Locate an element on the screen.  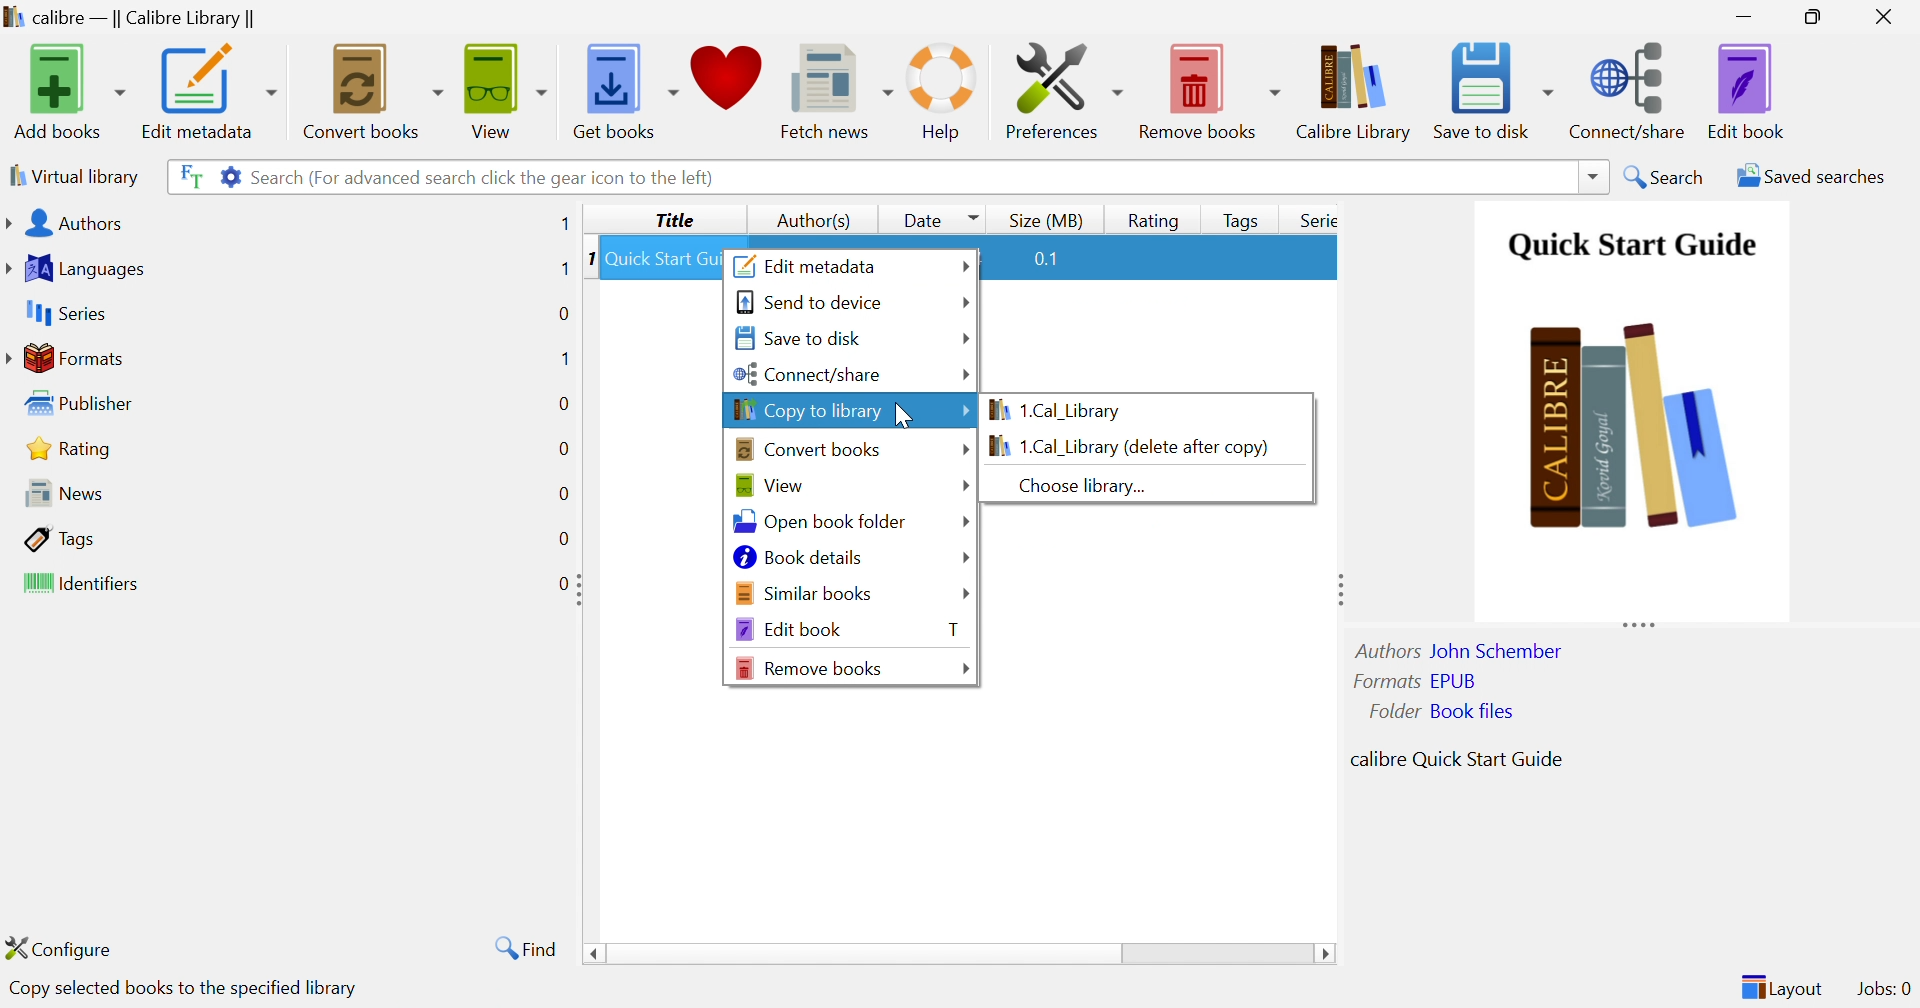
languages is located at coordinates (82, 266).